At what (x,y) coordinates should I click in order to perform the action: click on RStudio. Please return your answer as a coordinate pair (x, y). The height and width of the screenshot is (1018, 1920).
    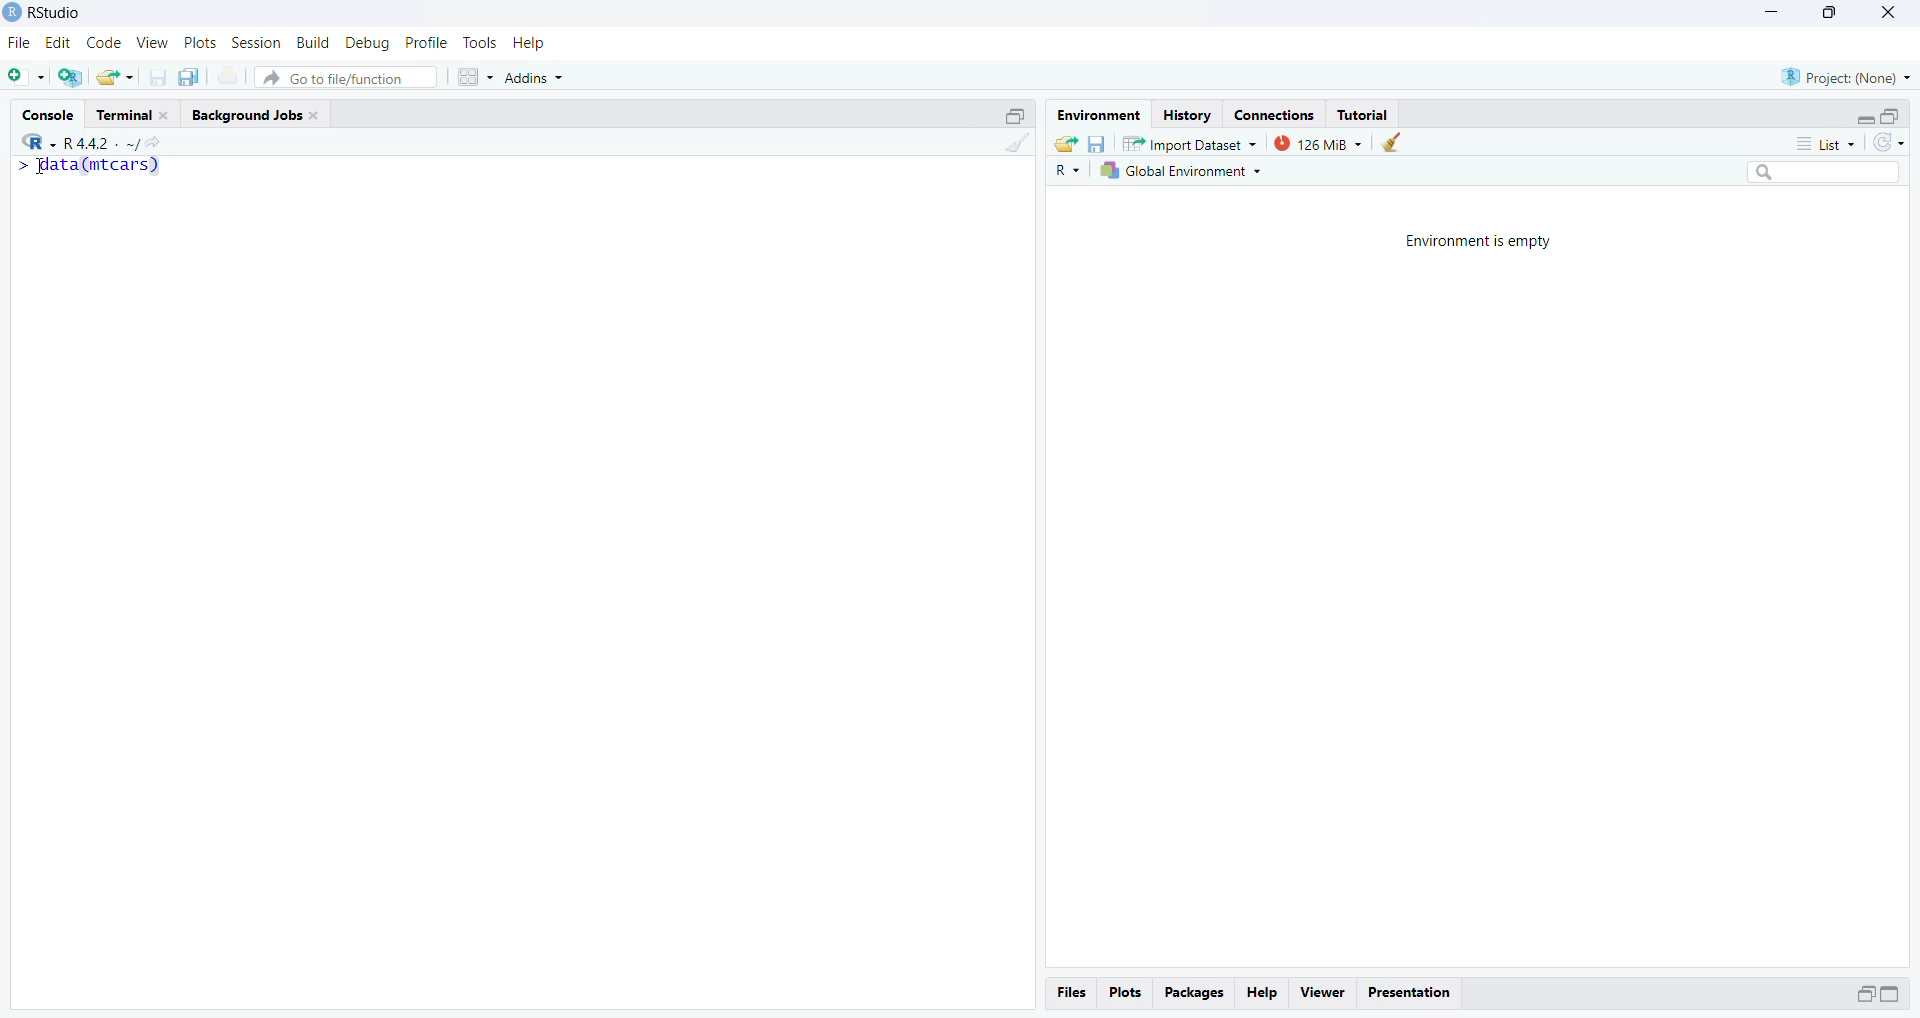
    Looking at the image, I should click on (54, 11).